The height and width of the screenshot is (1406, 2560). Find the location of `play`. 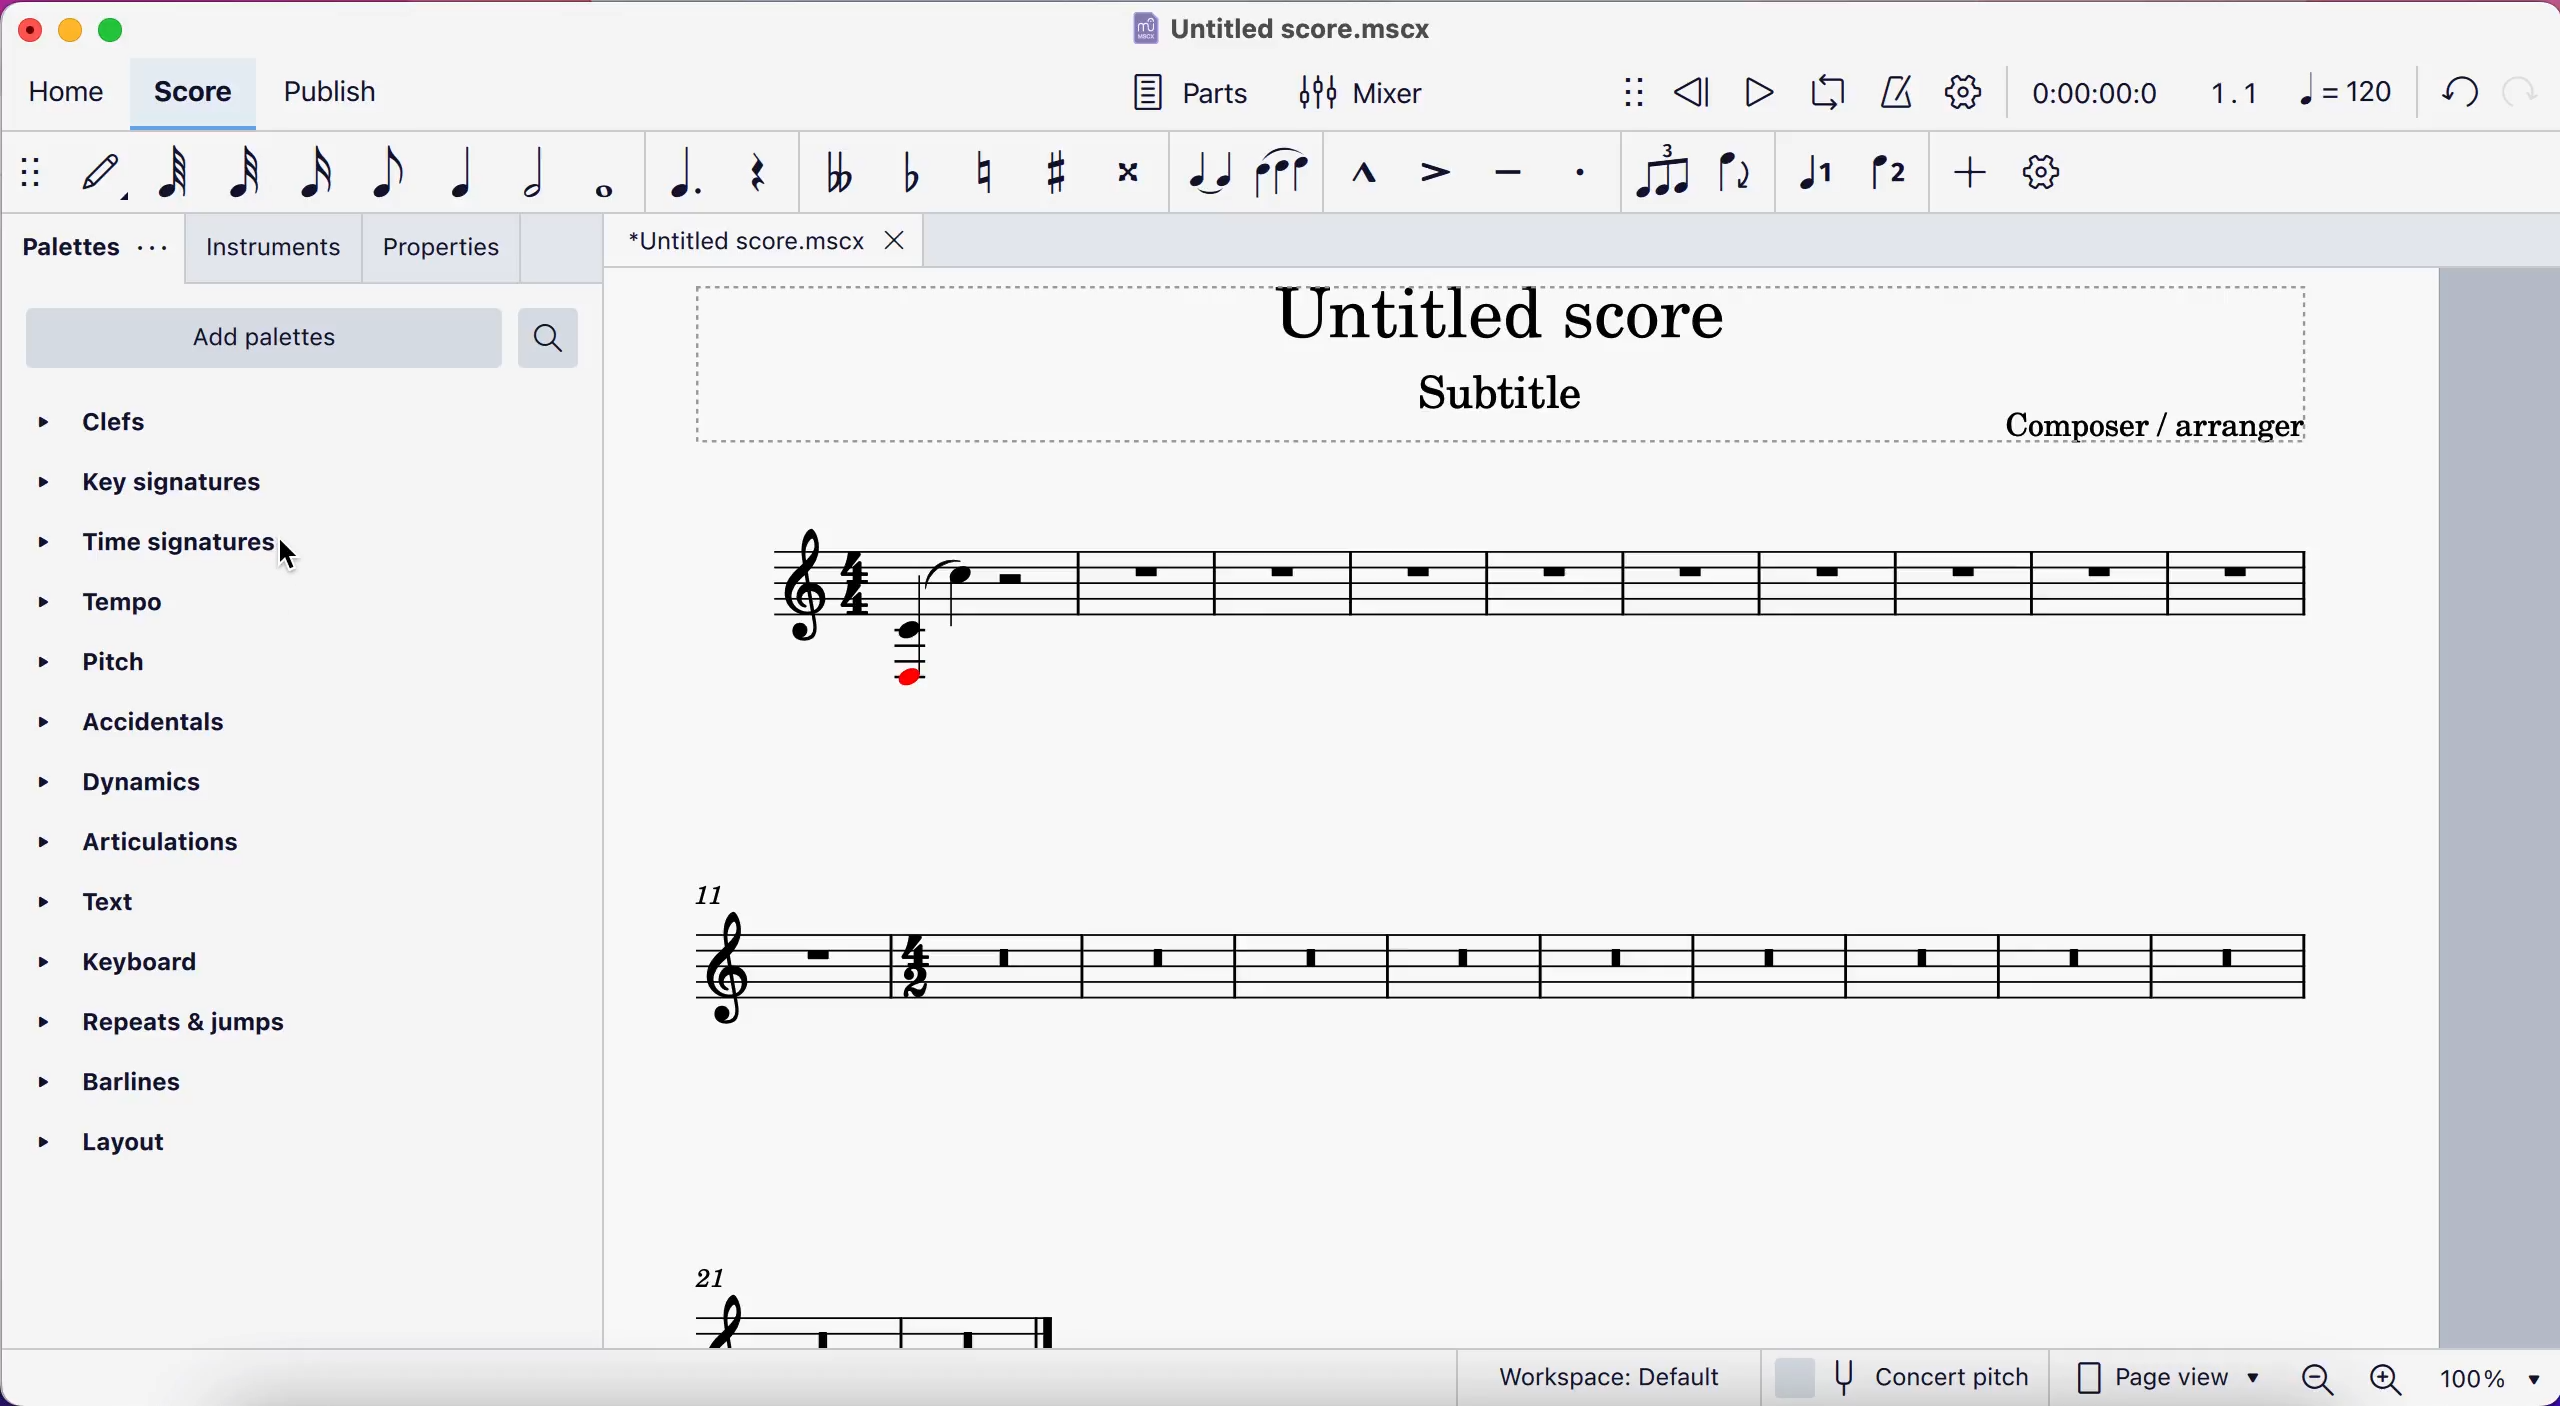

play is located at coordinates (1765, 93).